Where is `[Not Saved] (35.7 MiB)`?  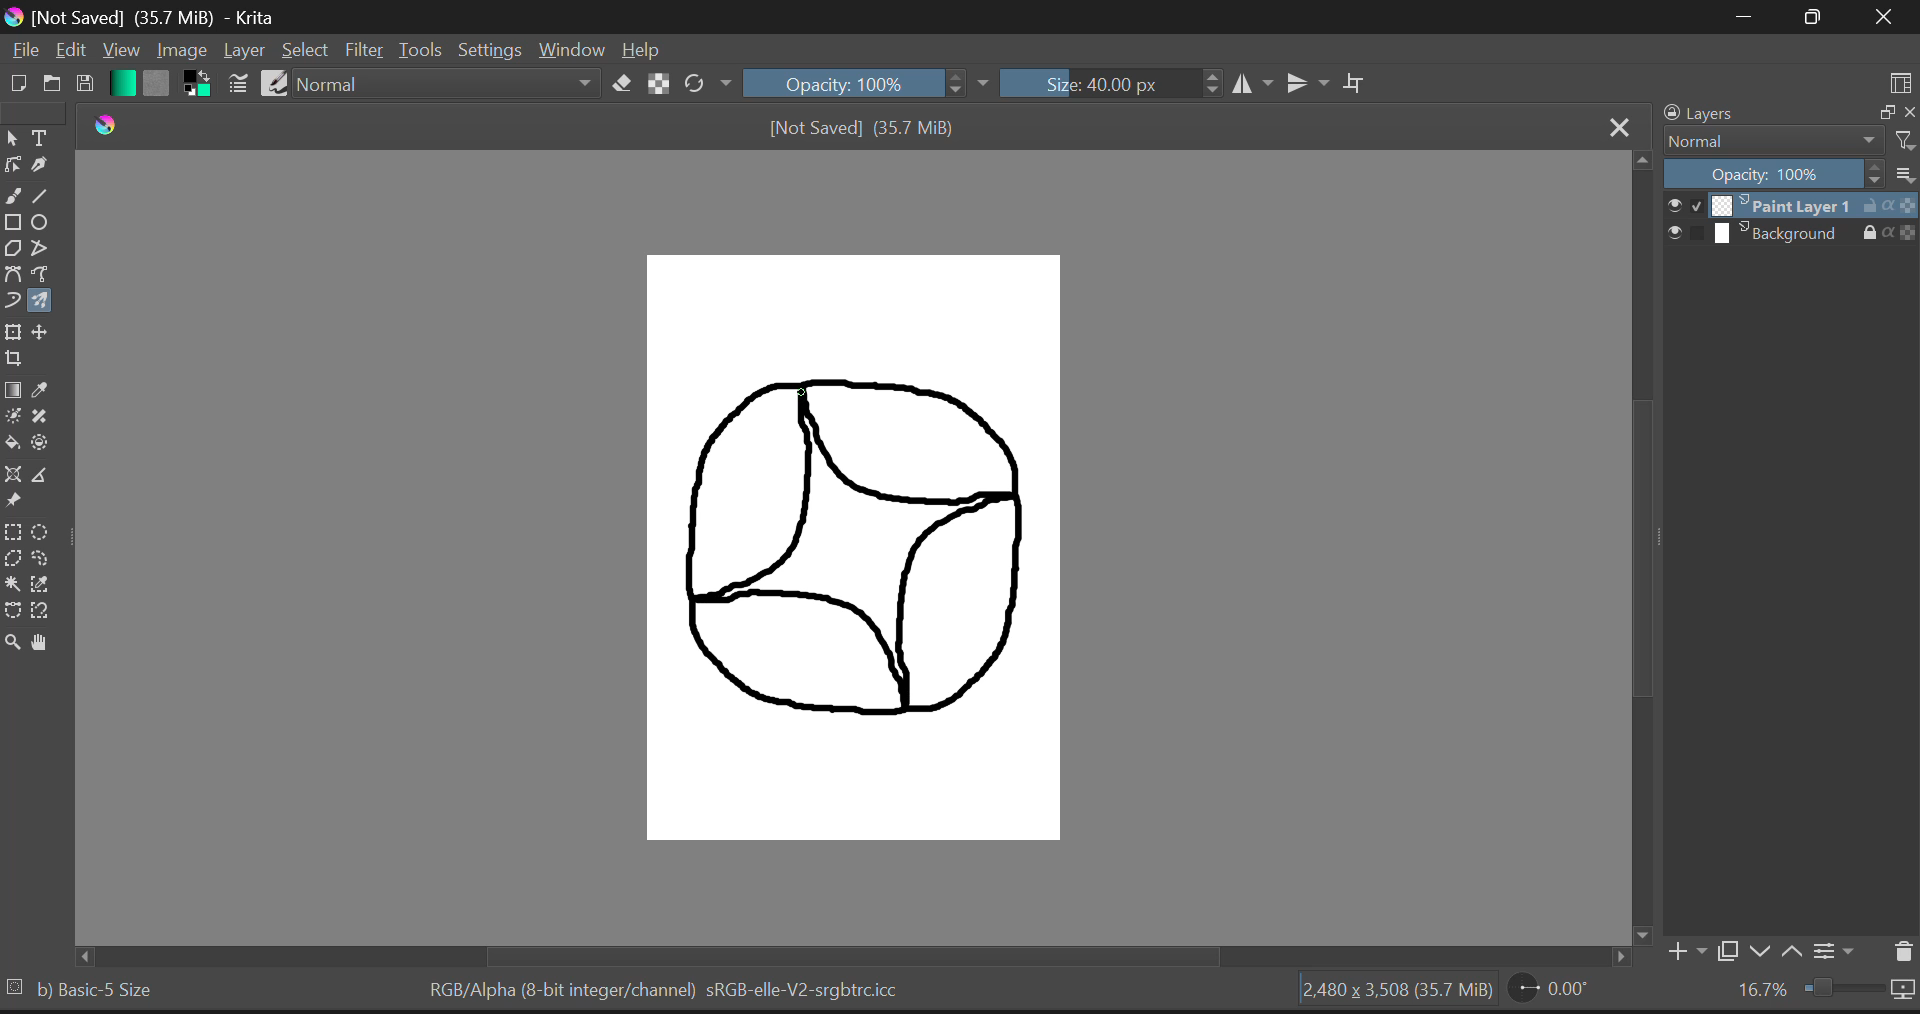 [Not Saved] (35.7 MiB) is located at coordinates (881, 129).